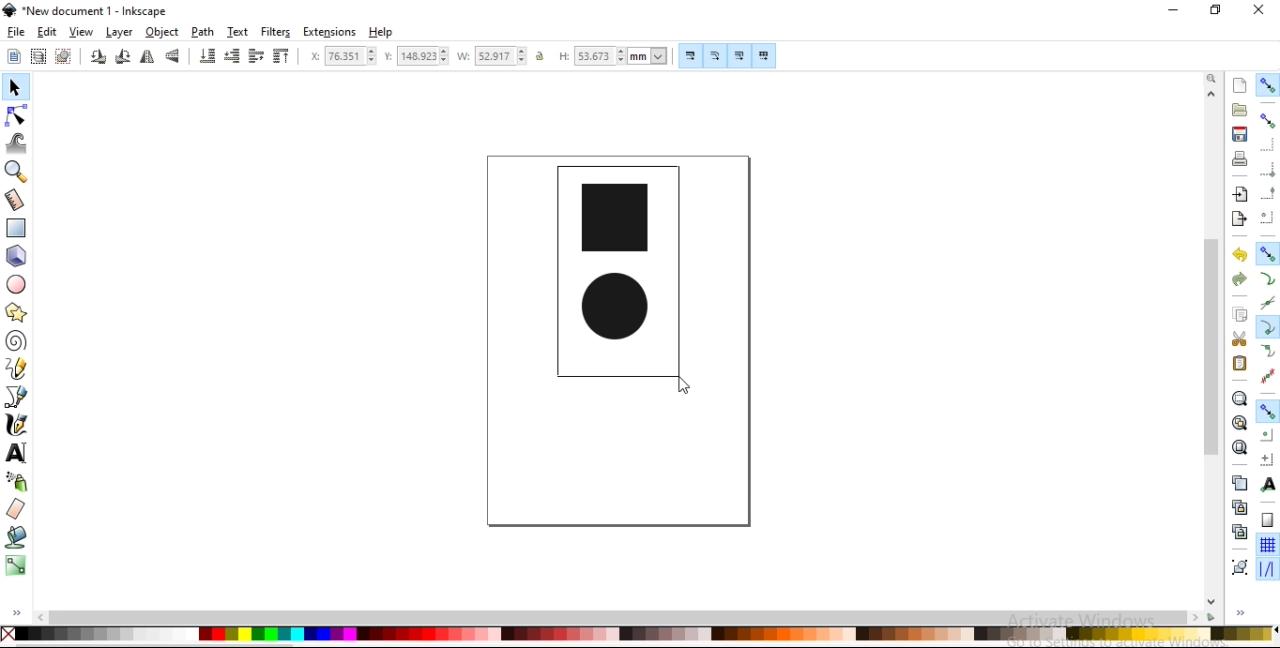  I want to click on snap midpoints of line segments, so click(1267, 375).